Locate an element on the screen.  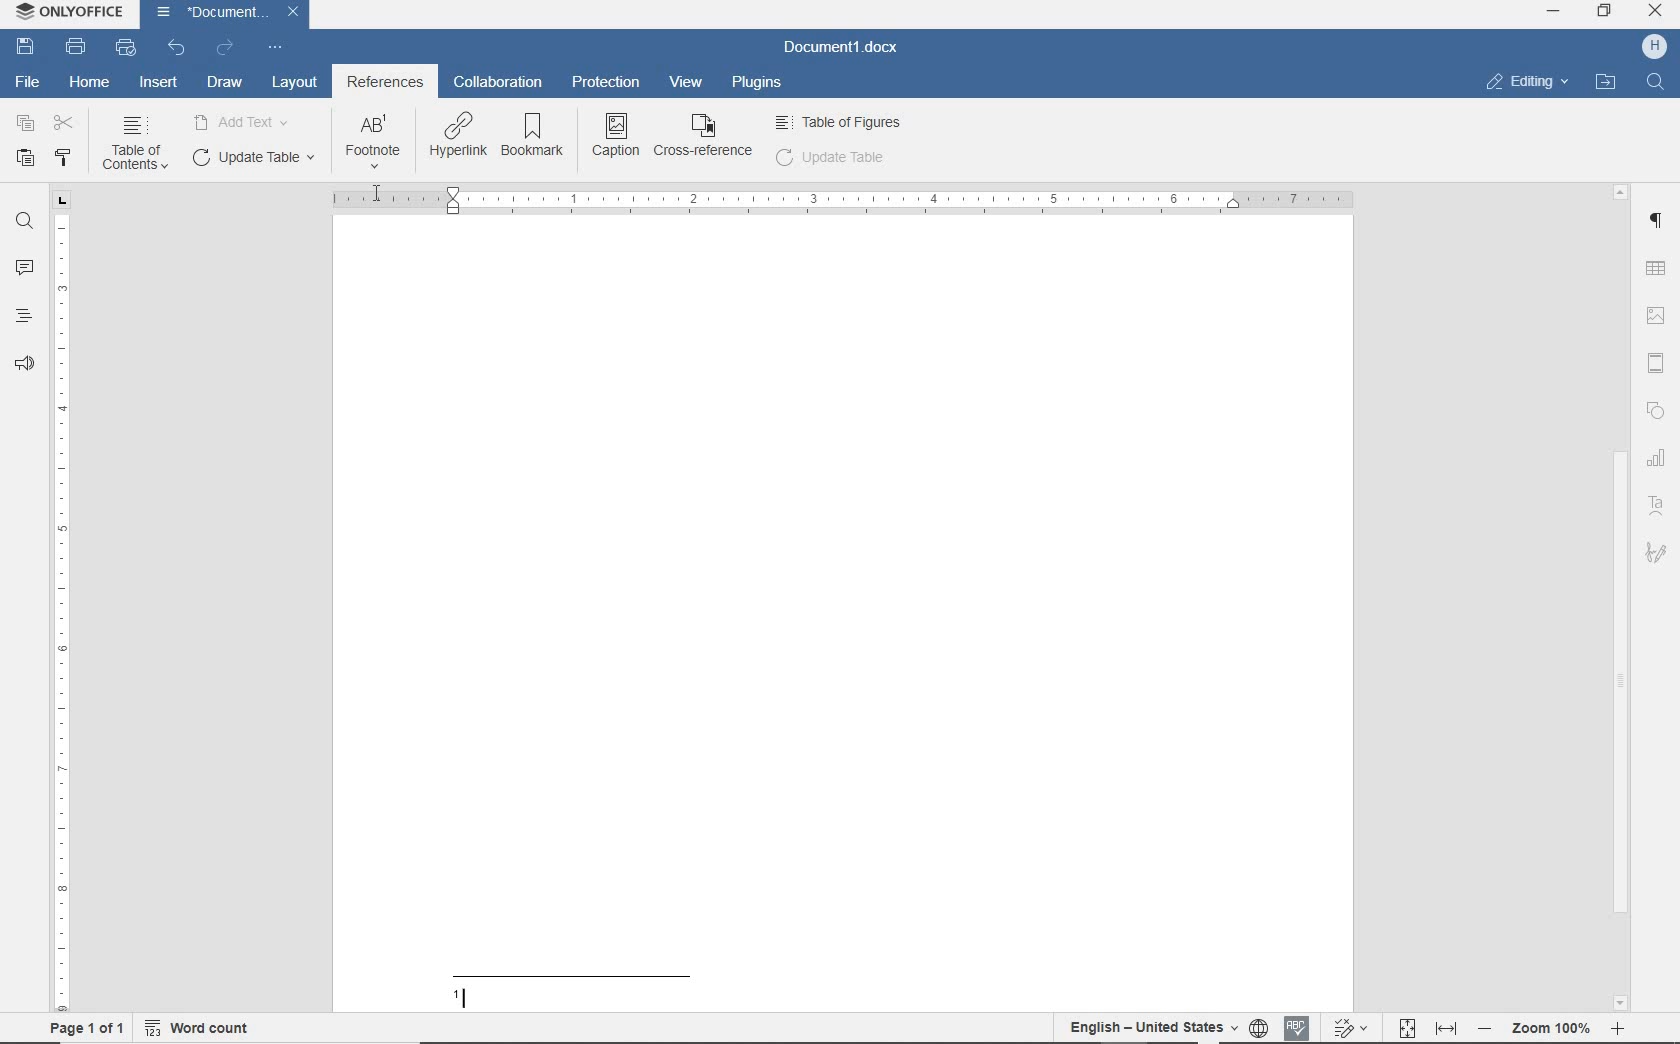
find and replace is located at coordinates (24, 224).